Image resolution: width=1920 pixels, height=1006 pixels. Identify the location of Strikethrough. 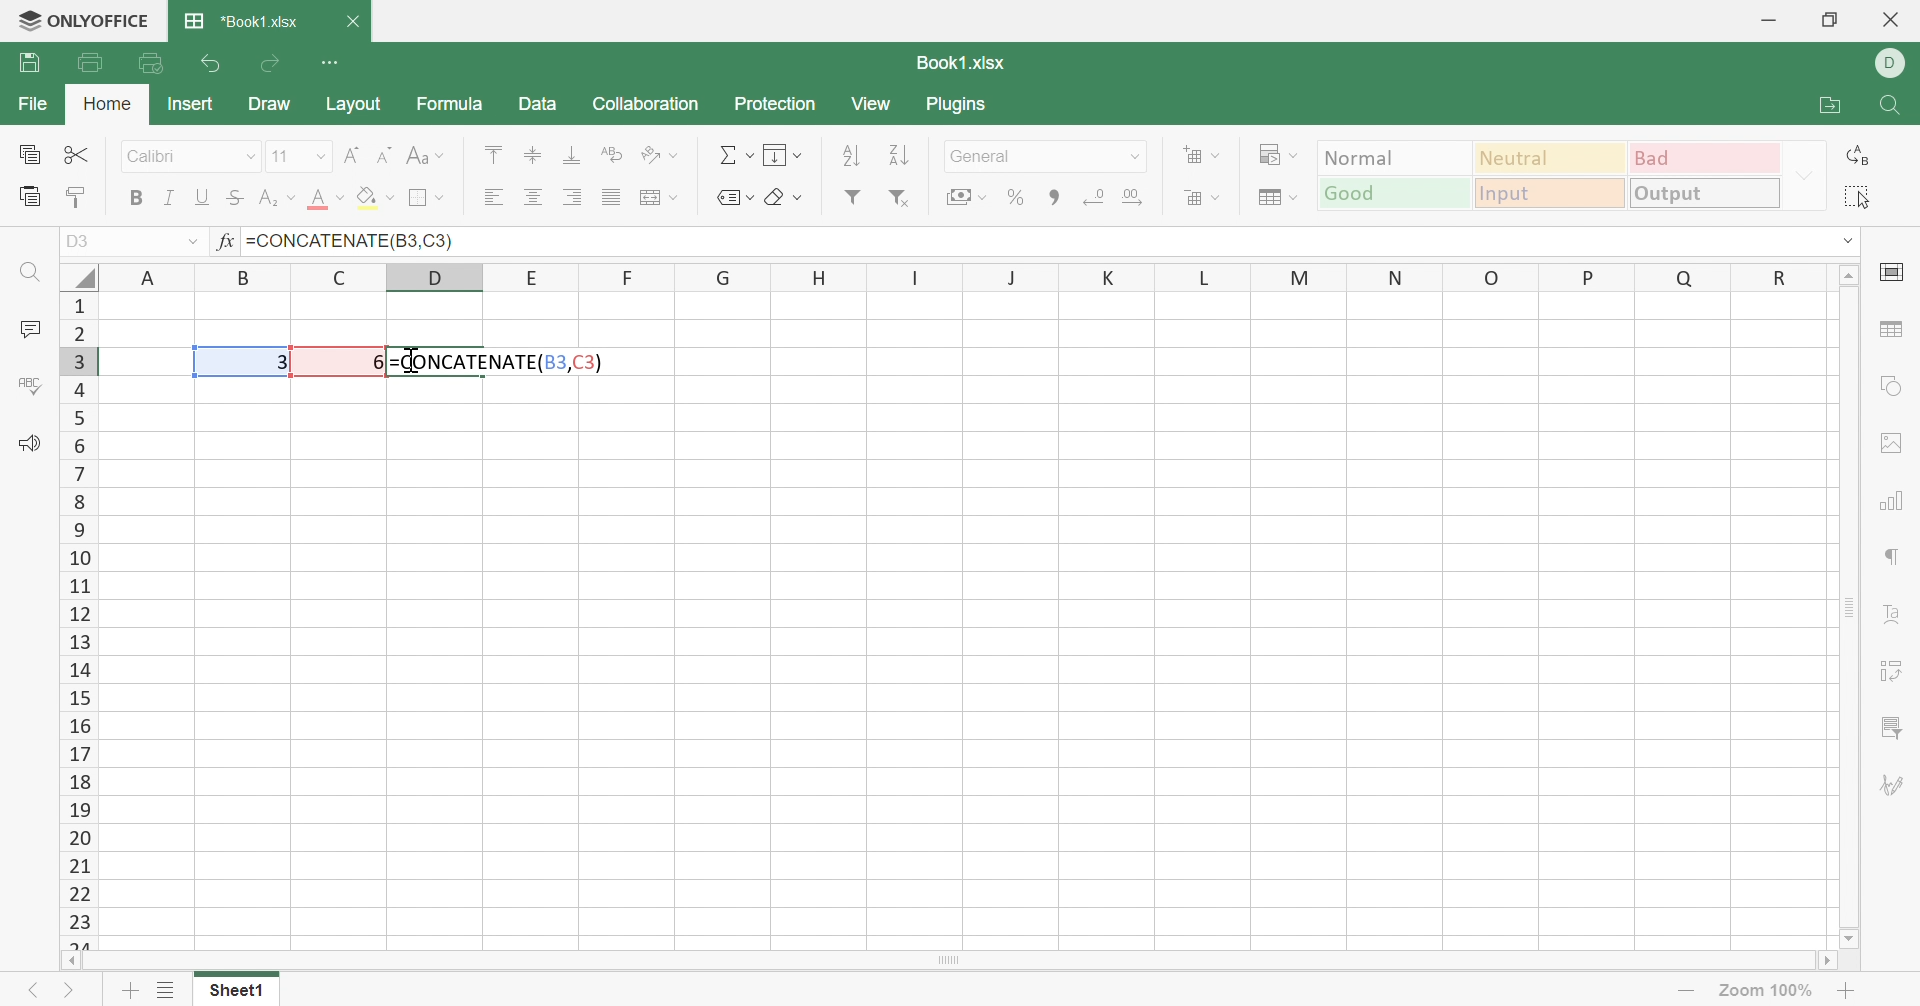
(239, 198).